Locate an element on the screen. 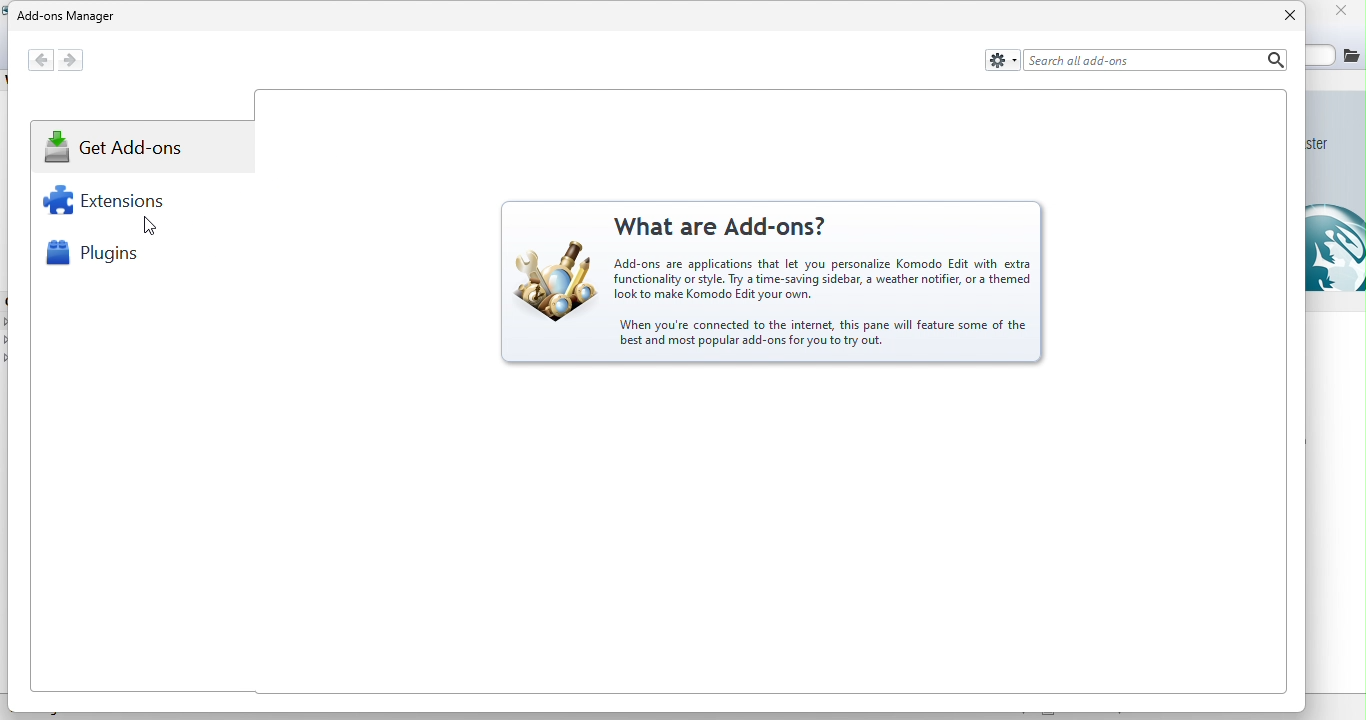 The height and width of the screenshot is (720, 1366). add ons manager is located at coordinates (69, 17).